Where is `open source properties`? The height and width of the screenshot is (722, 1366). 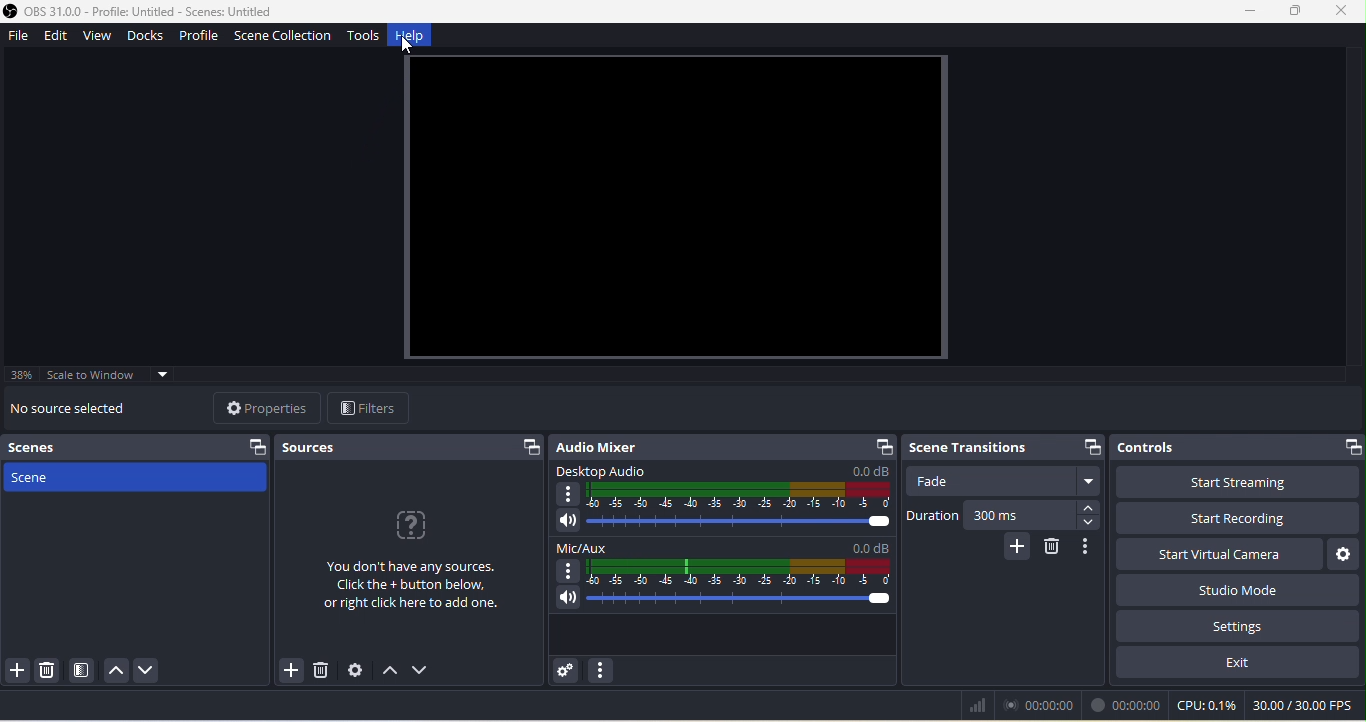 open source properties is located at coordinates (354, 671).